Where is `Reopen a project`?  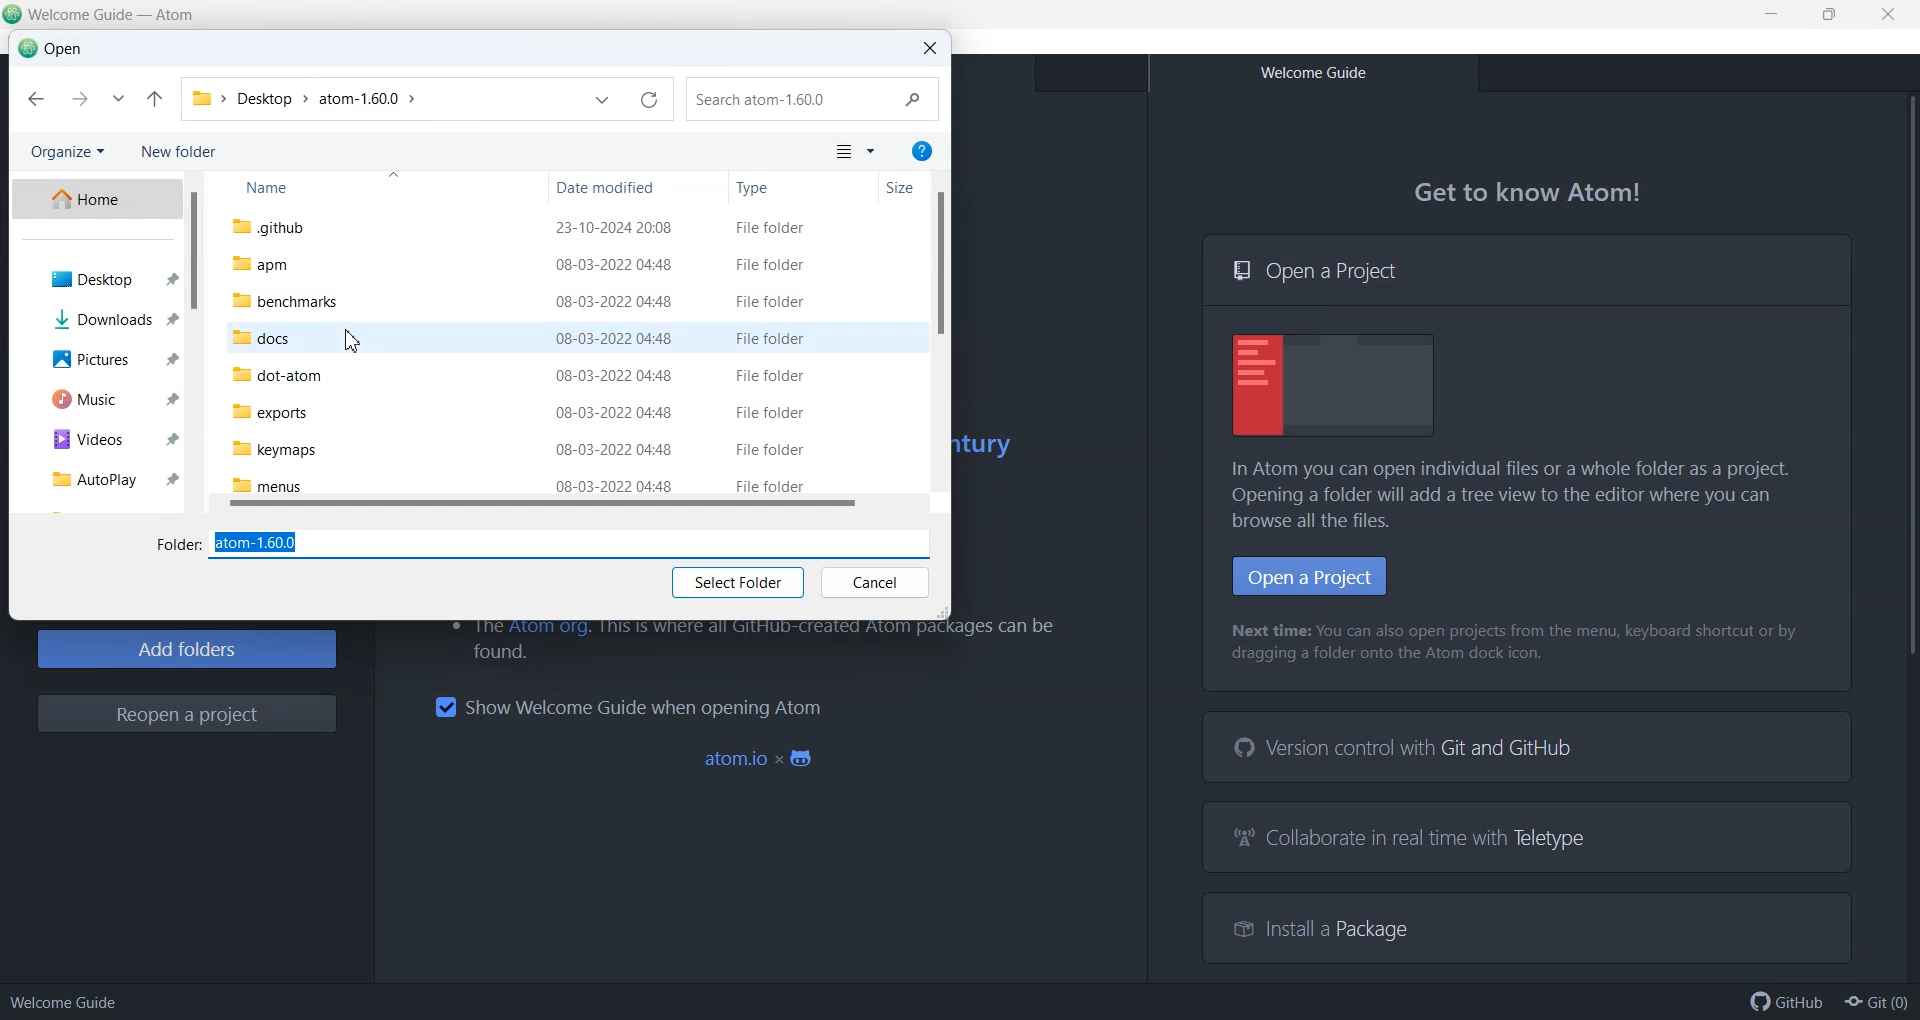 Reopen a project is located at coordinates (187, 714).